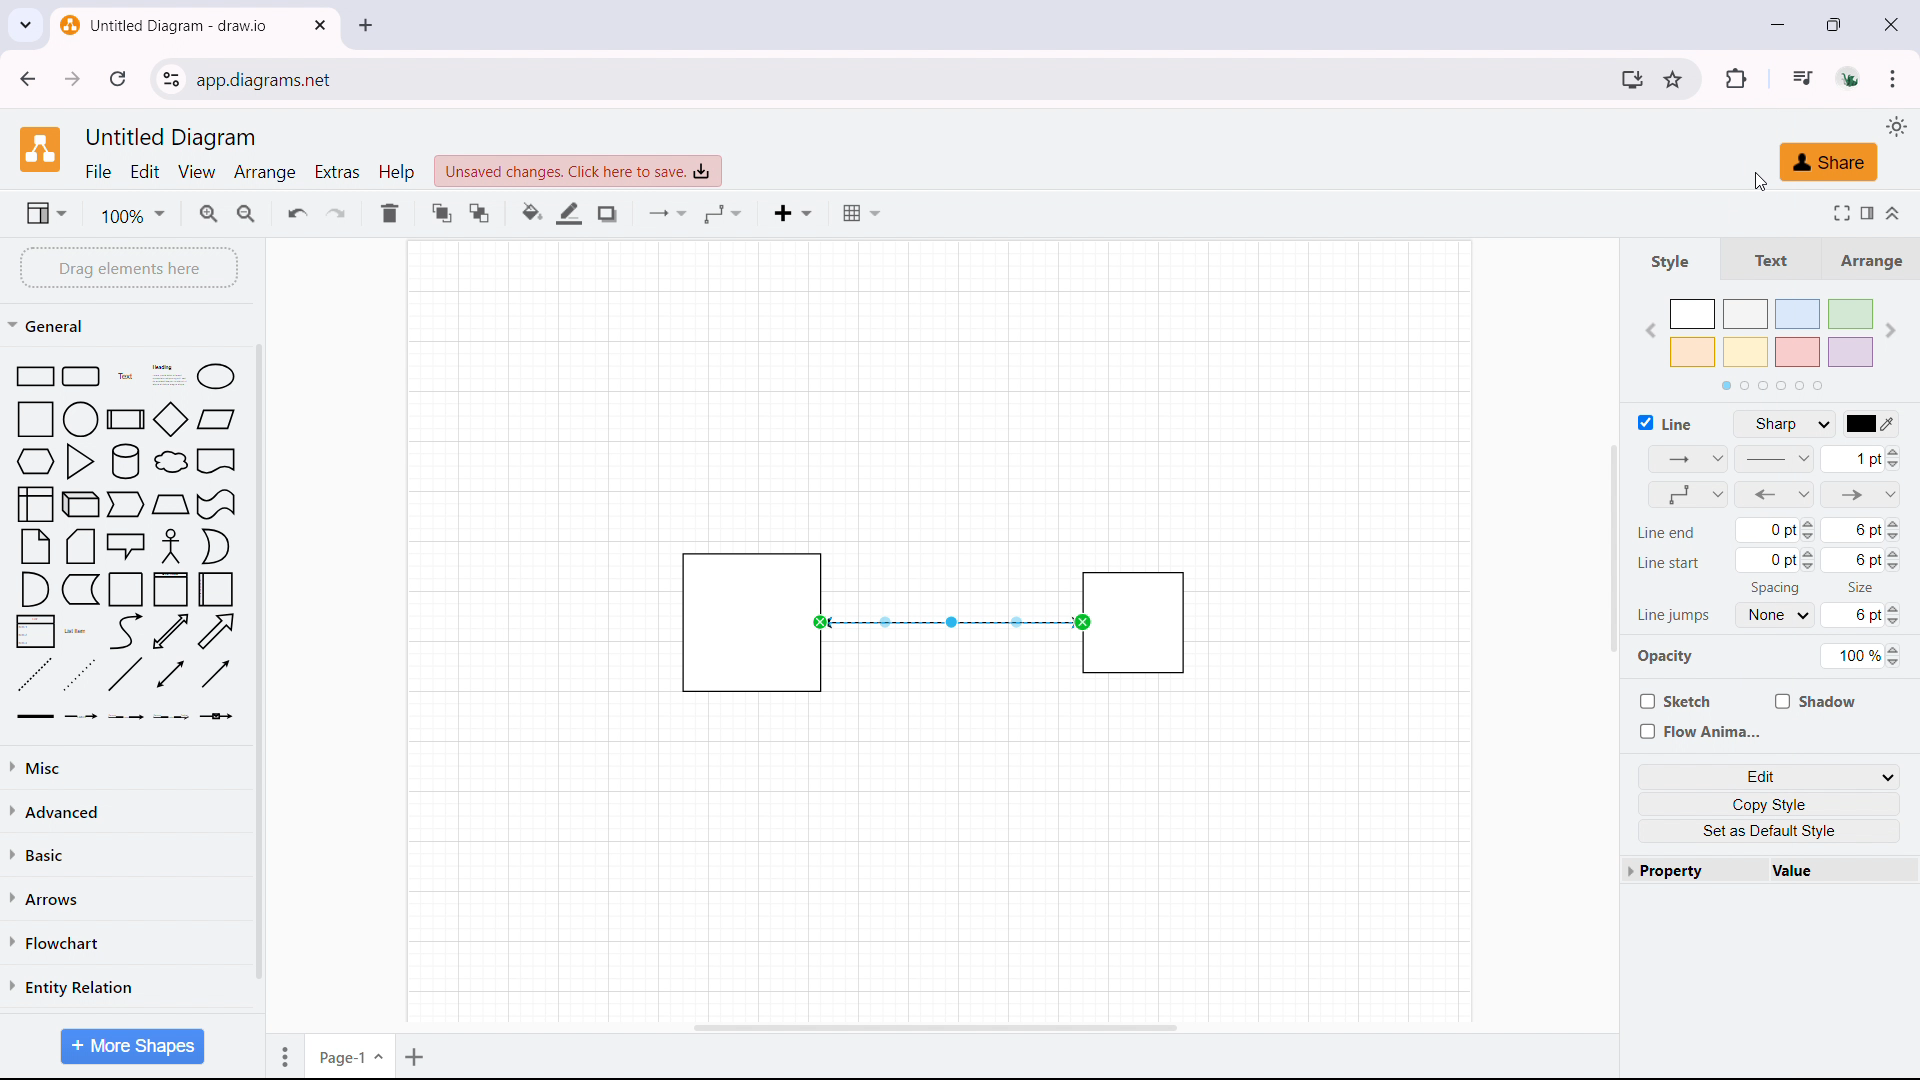  Describe the element at coordinates (1872, 423) in the screenshot. I see `line color` at that location.